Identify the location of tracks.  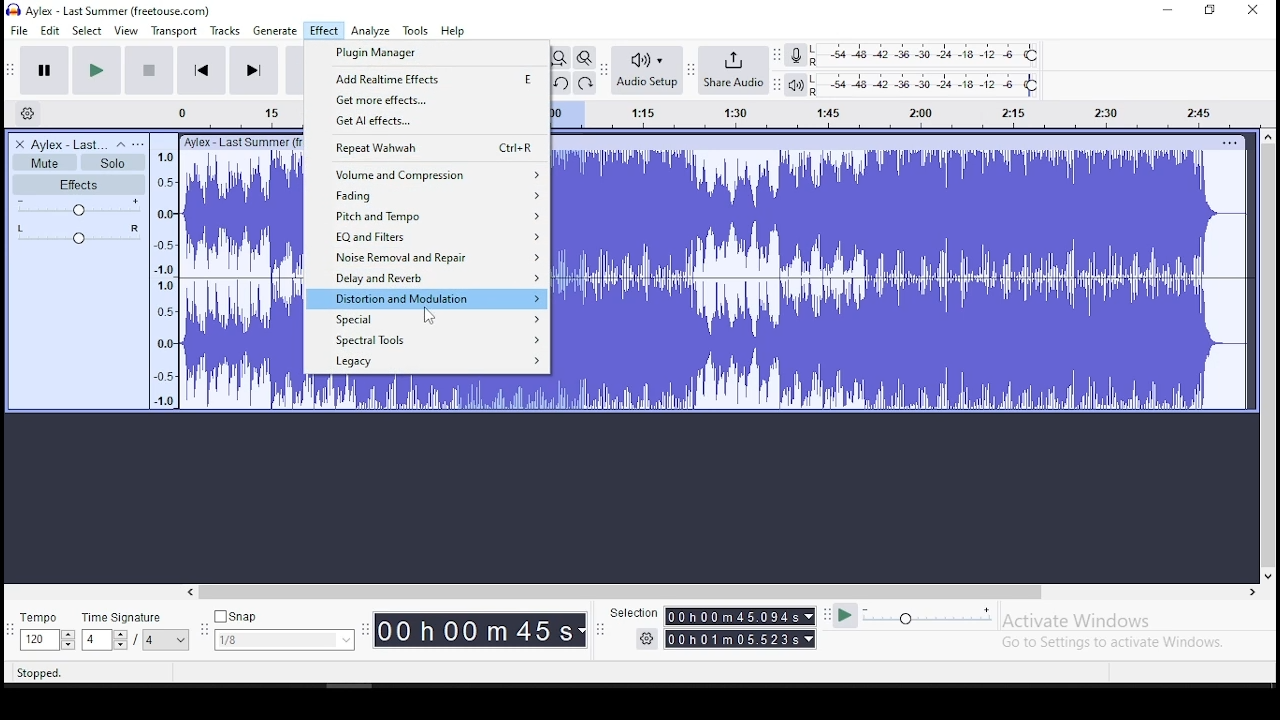
(225, 31).